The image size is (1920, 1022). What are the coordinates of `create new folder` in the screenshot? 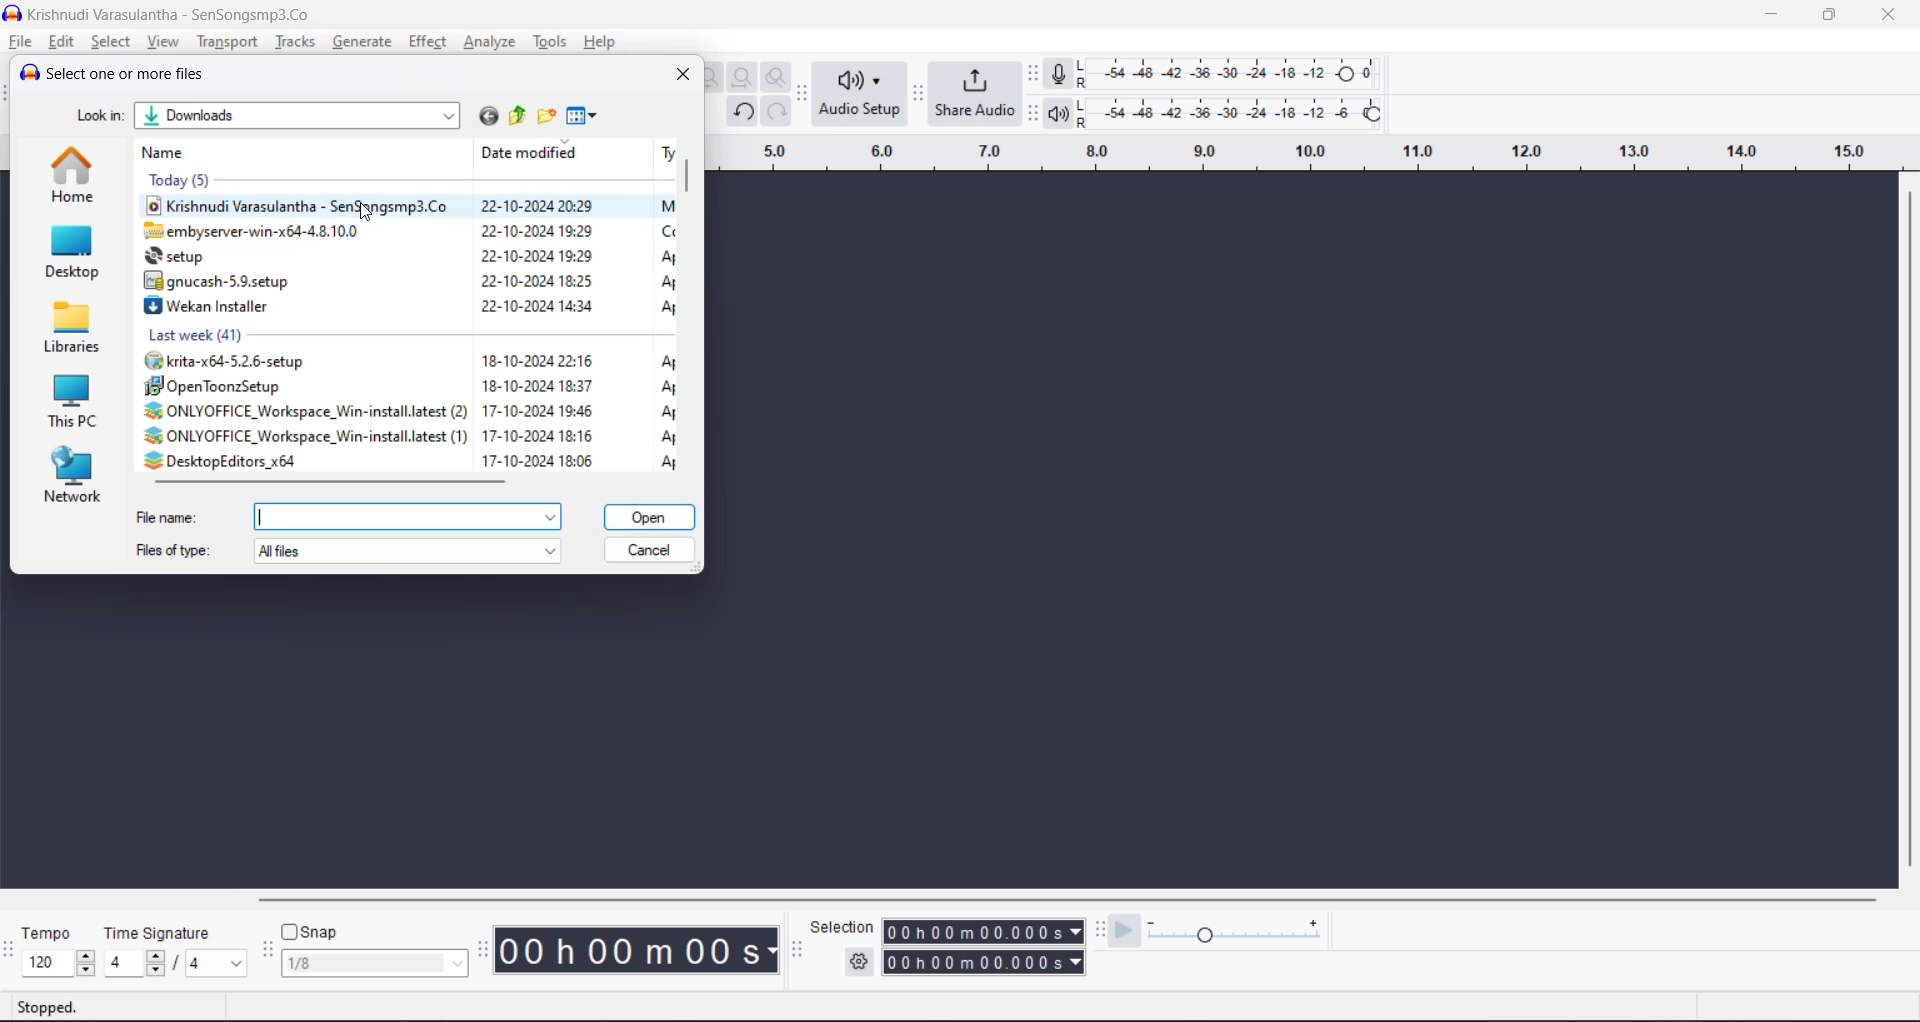 It's located at (544, 115).